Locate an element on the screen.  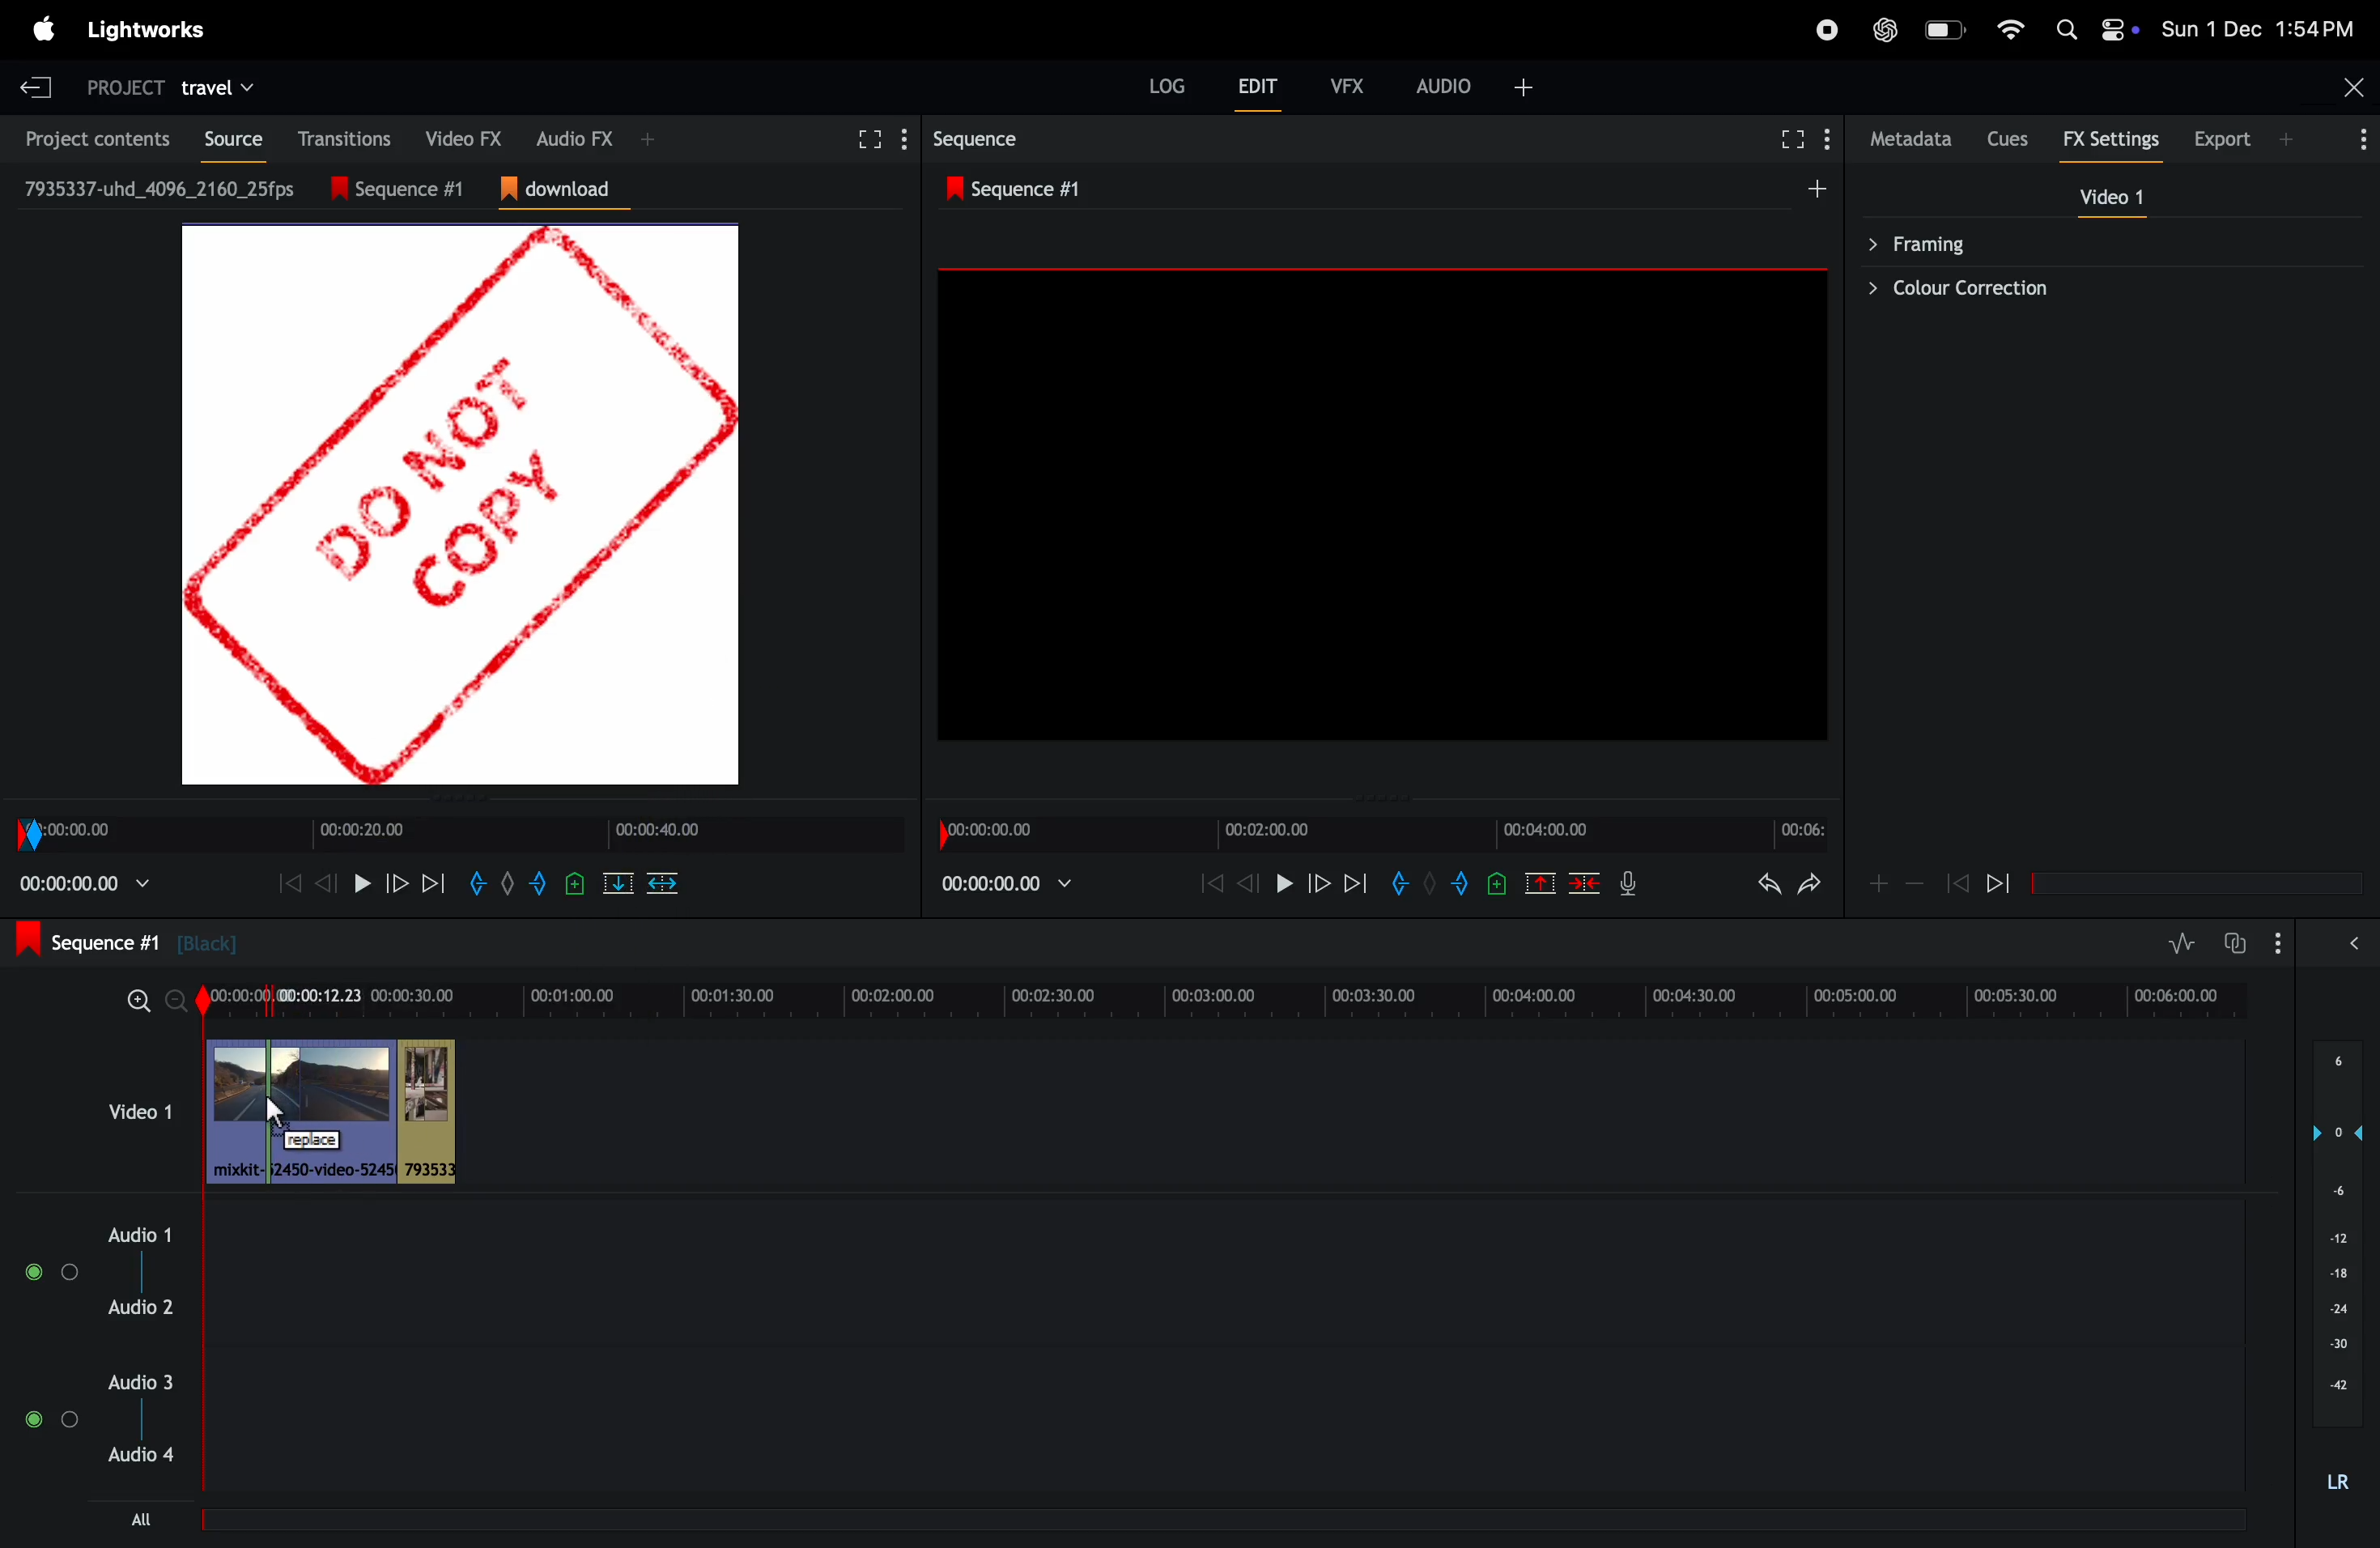
time frame is located at coordinates (1382, 834).